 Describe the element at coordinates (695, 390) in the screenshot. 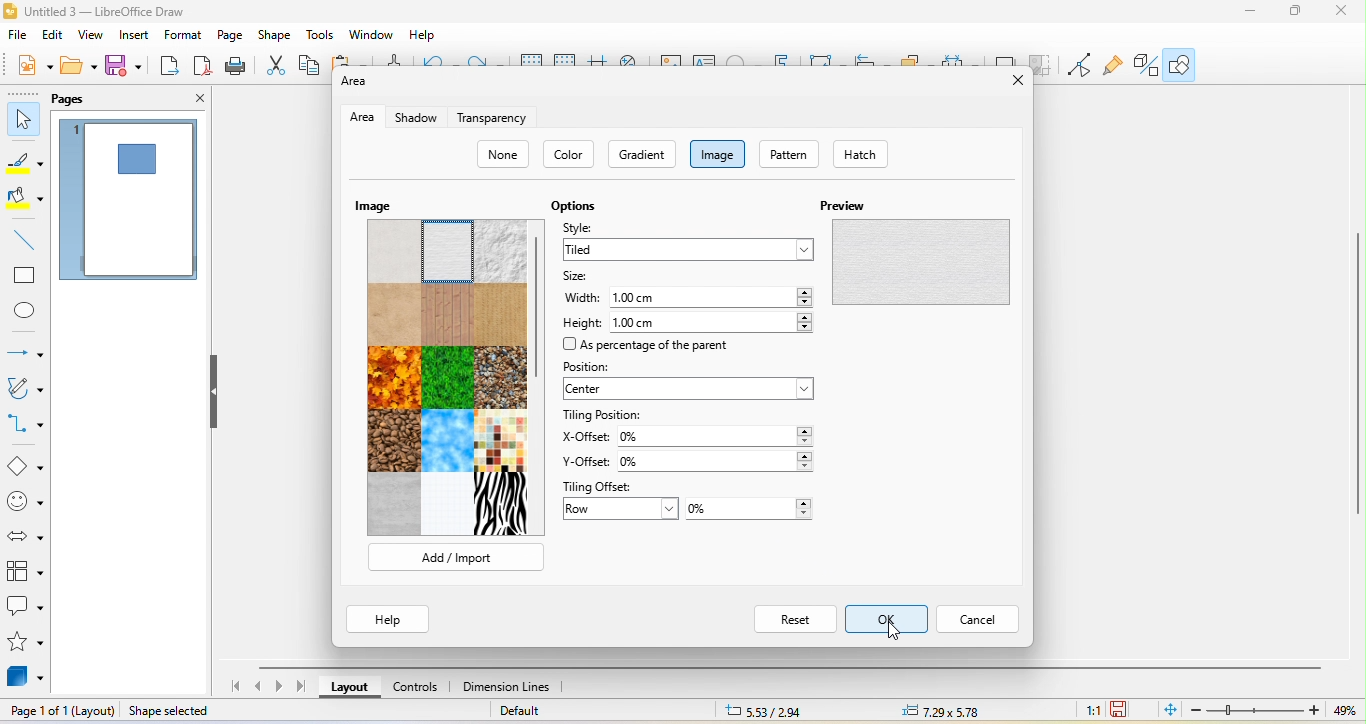

I see `center` at that location.